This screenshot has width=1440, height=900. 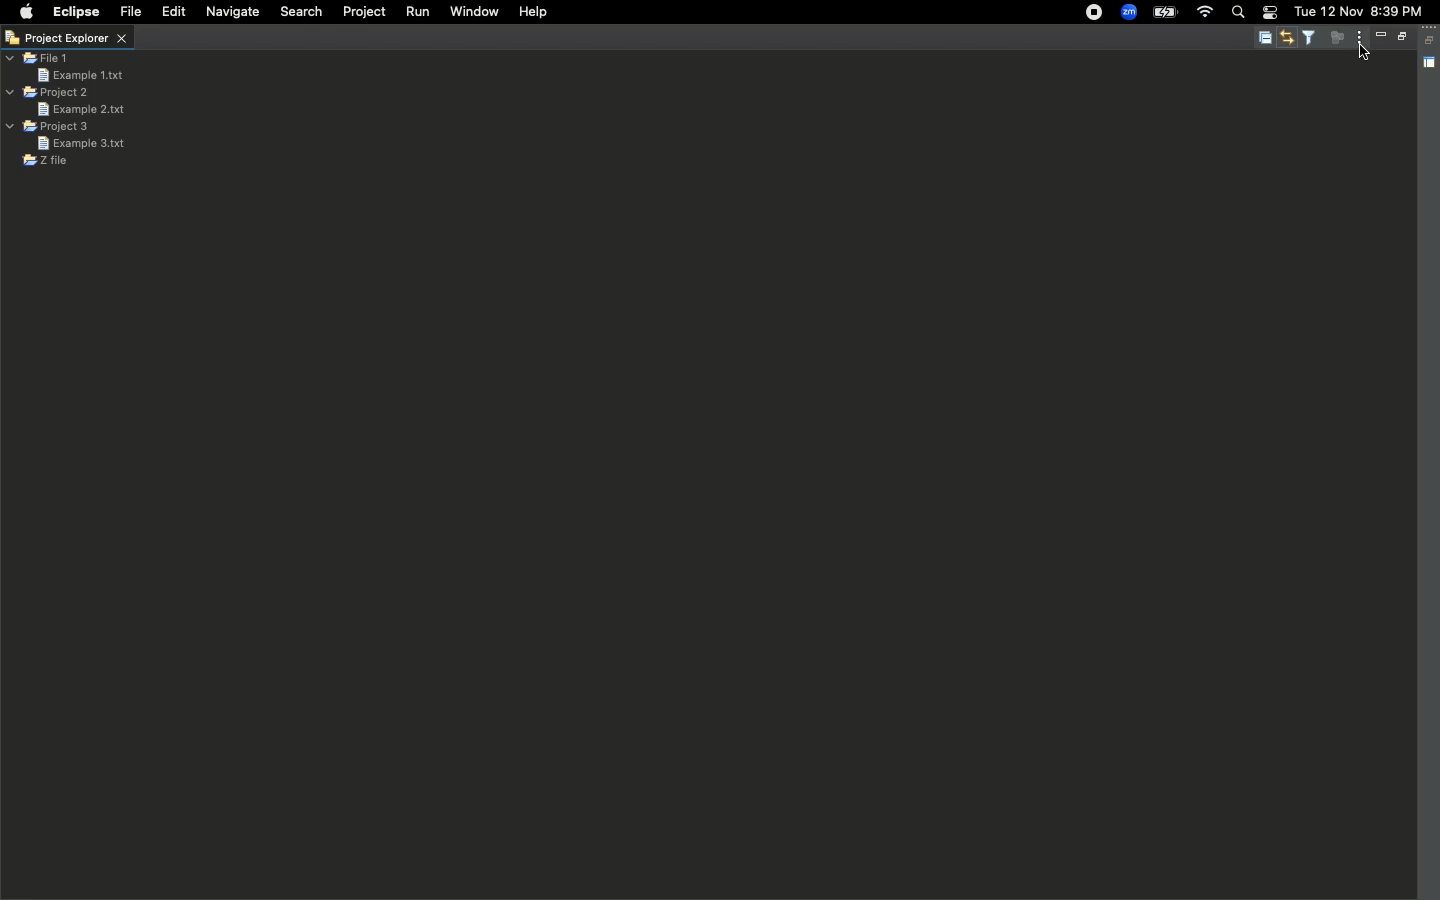 I want to click on Project 2, so click(x=48, y=92).